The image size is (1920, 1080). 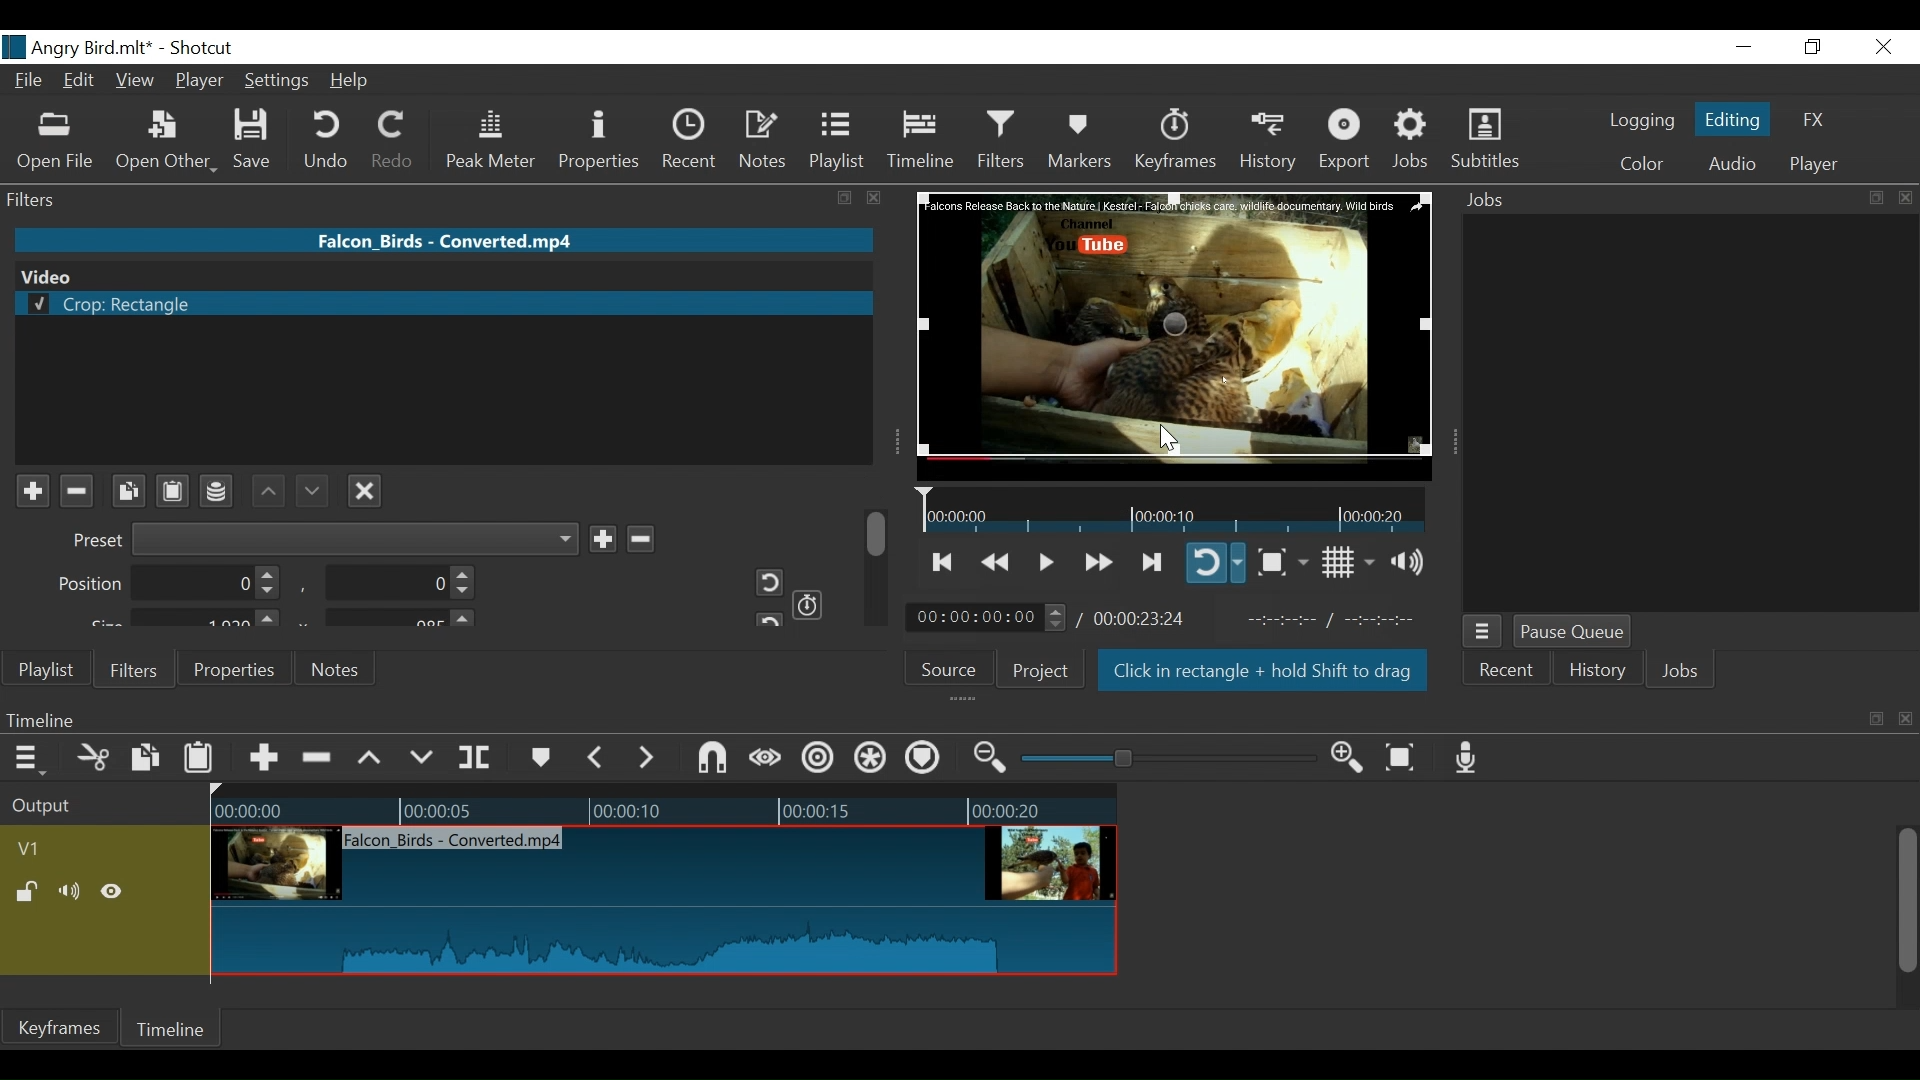 What do you see at coordinates (31, 893) in the screenshot?
I see `(un)lock track` at bounding box center [31, 893].